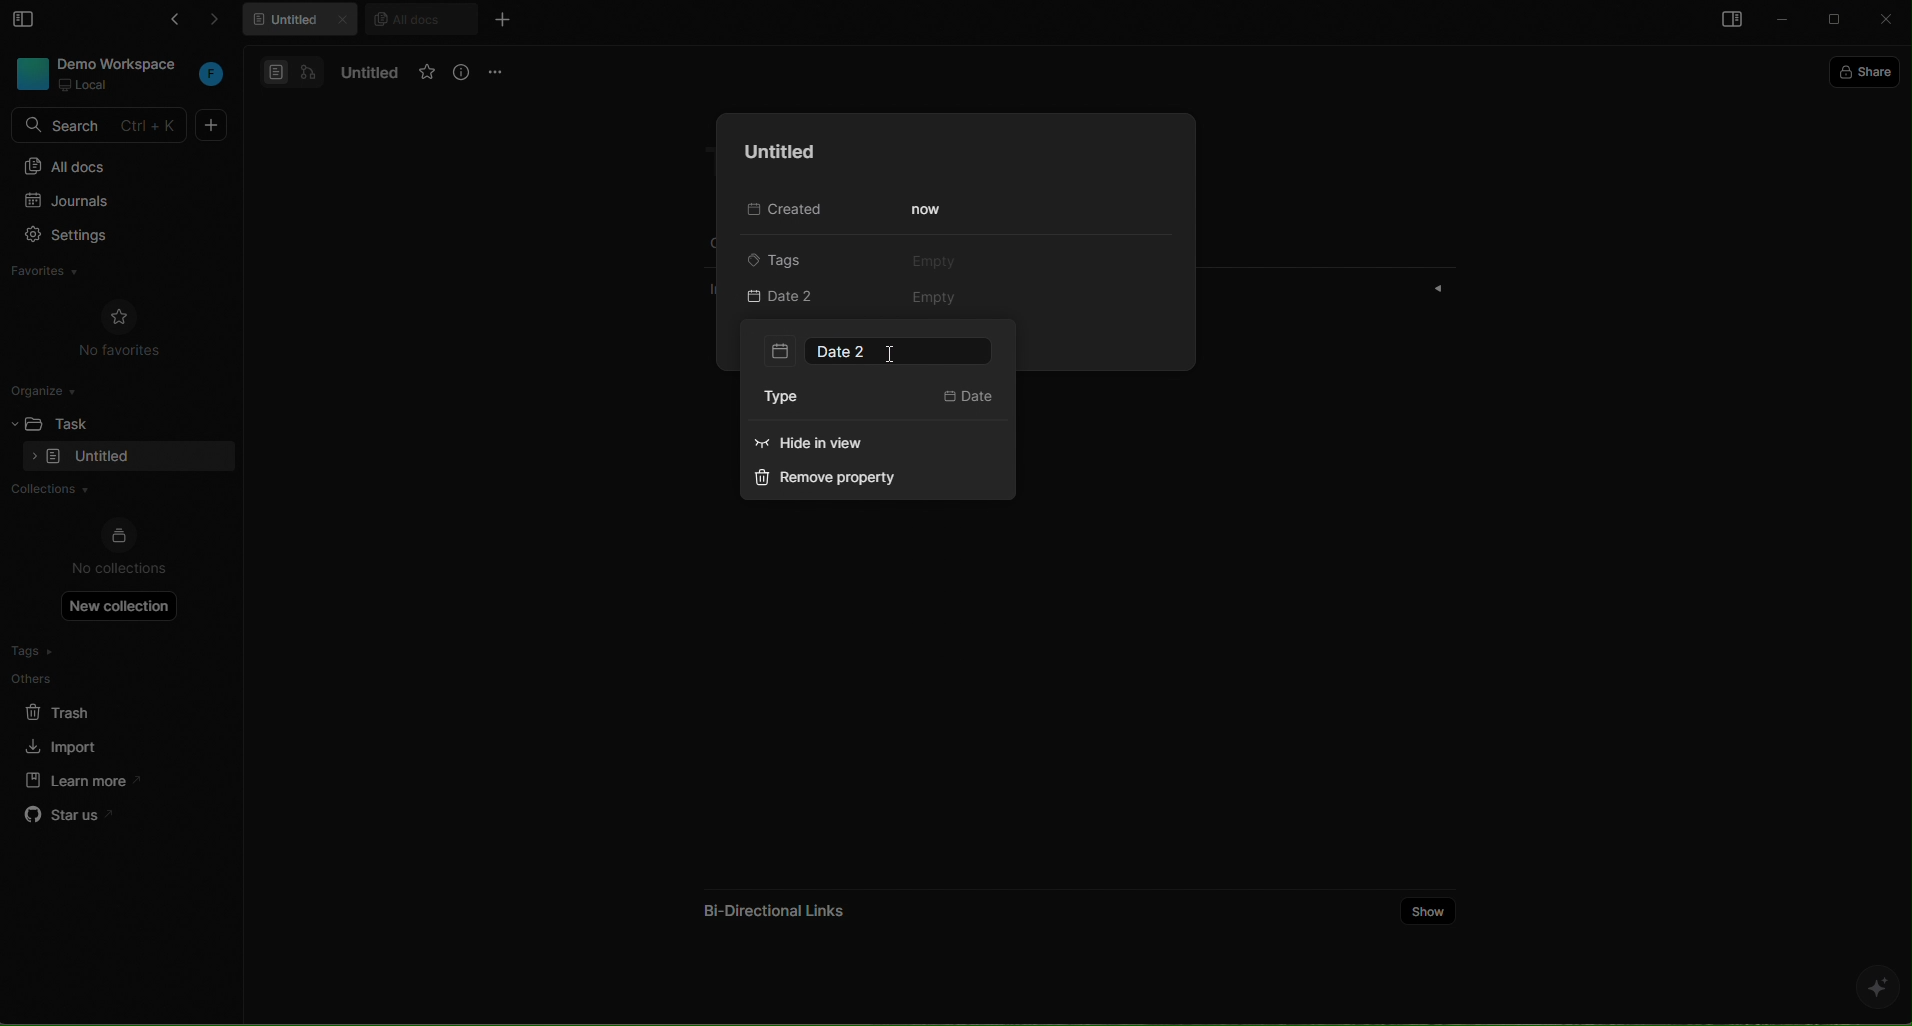  Describe the element at coordinates (73, 651) in the screenshot. I see `tags` at that location.